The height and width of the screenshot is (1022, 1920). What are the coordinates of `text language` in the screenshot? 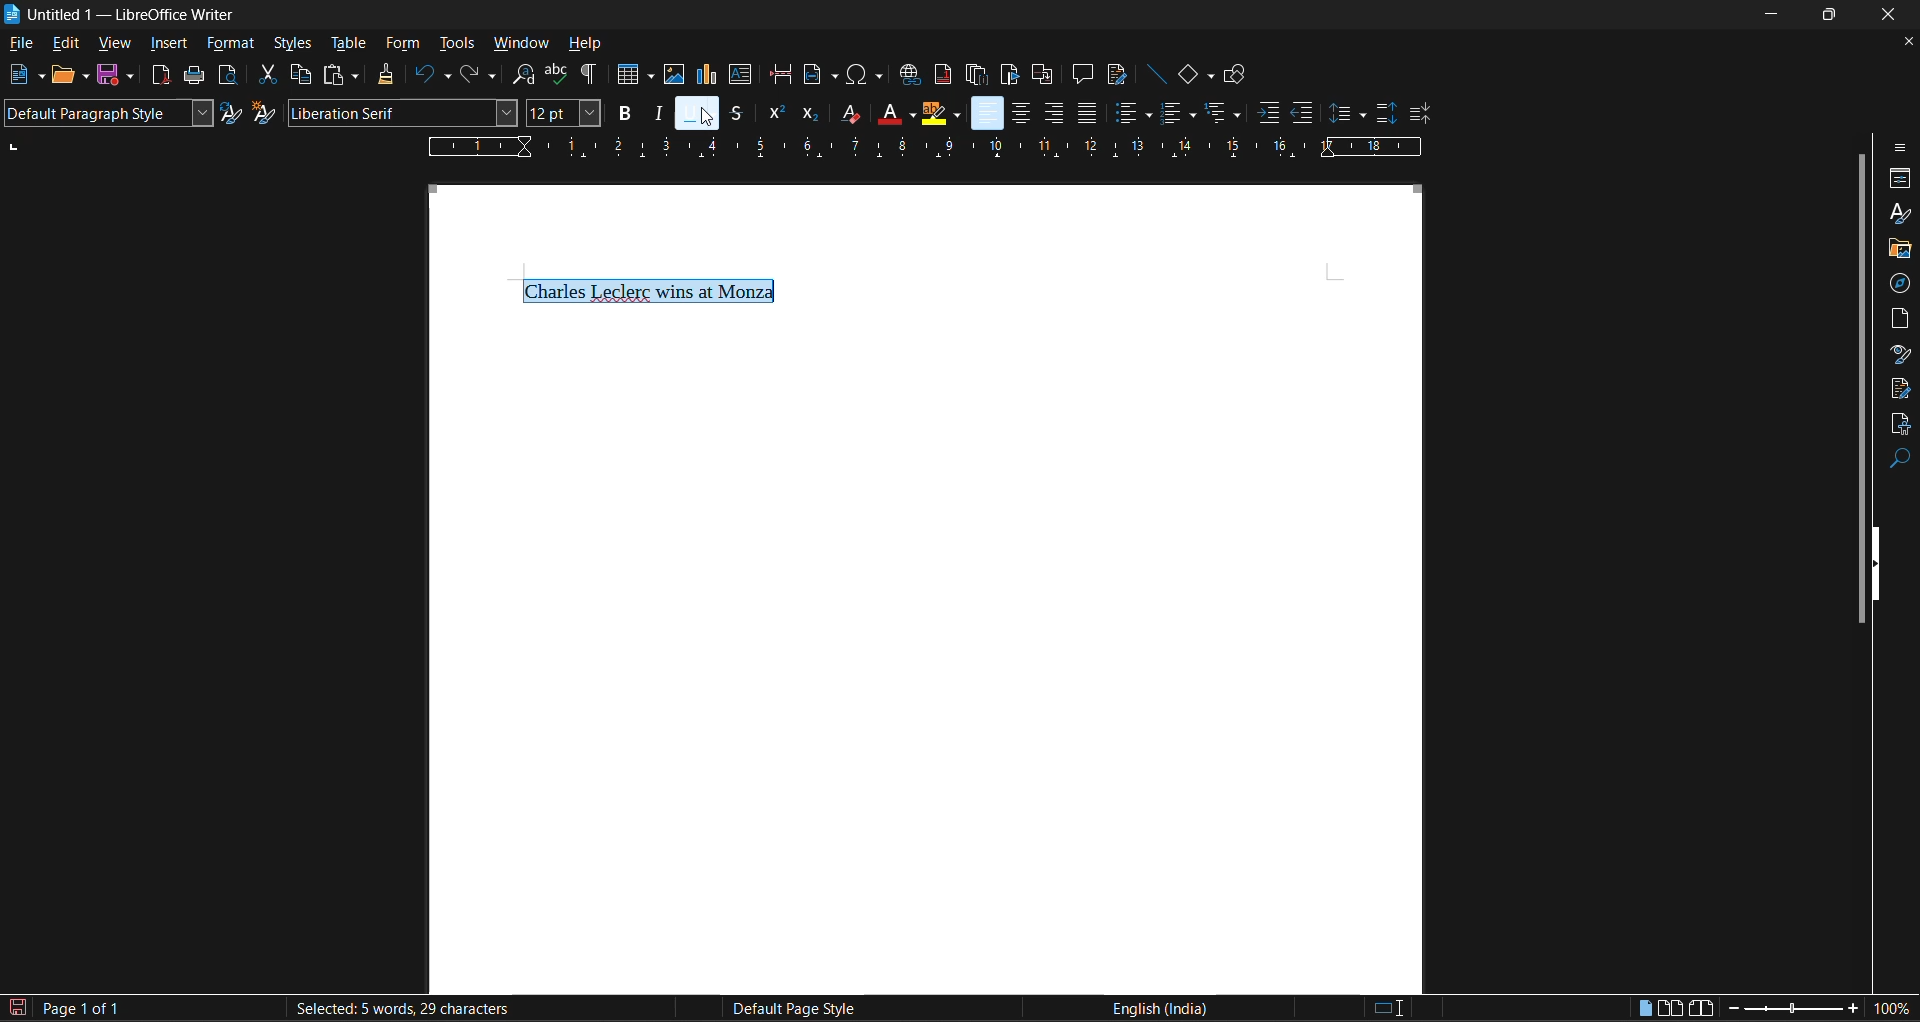 It's located at (1157, 1007).